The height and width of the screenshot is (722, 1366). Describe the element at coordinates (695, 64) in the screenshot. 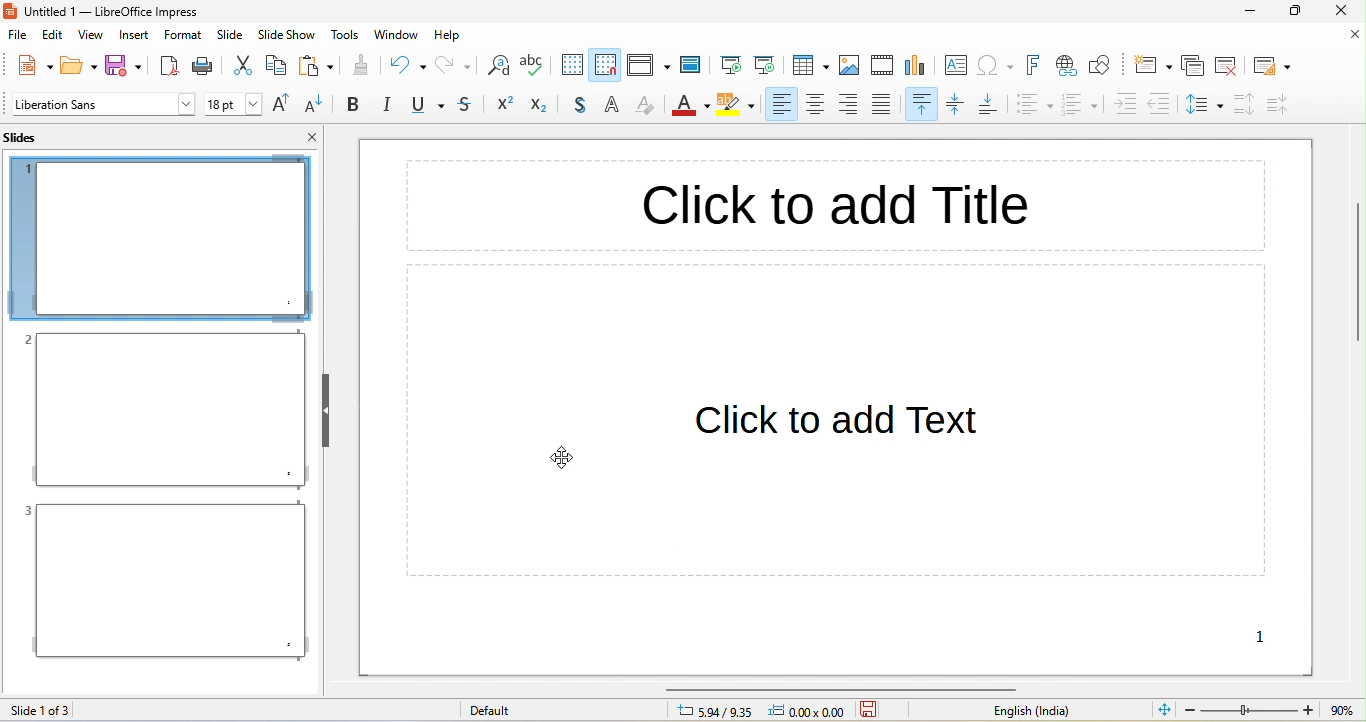

I see `master slide` at that location.